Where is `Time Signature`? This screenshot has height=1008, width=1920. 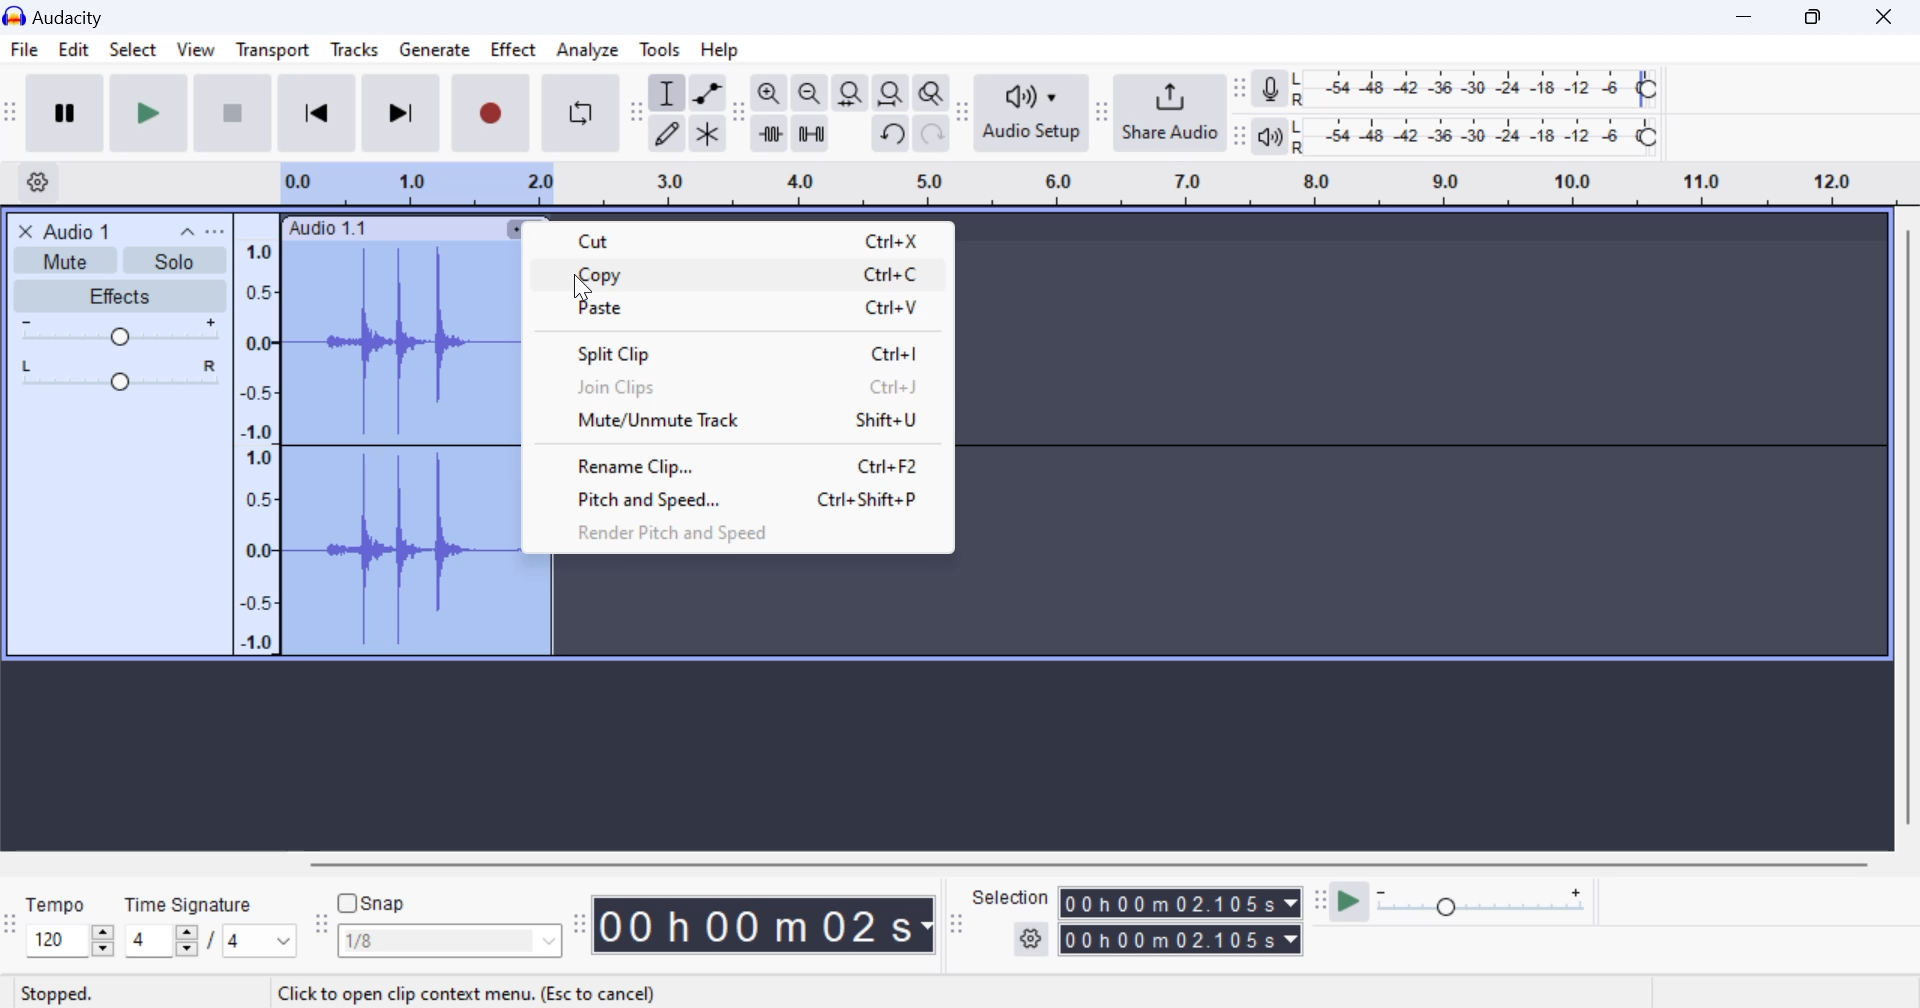
Time Signature is located at coordinates (191, 901).